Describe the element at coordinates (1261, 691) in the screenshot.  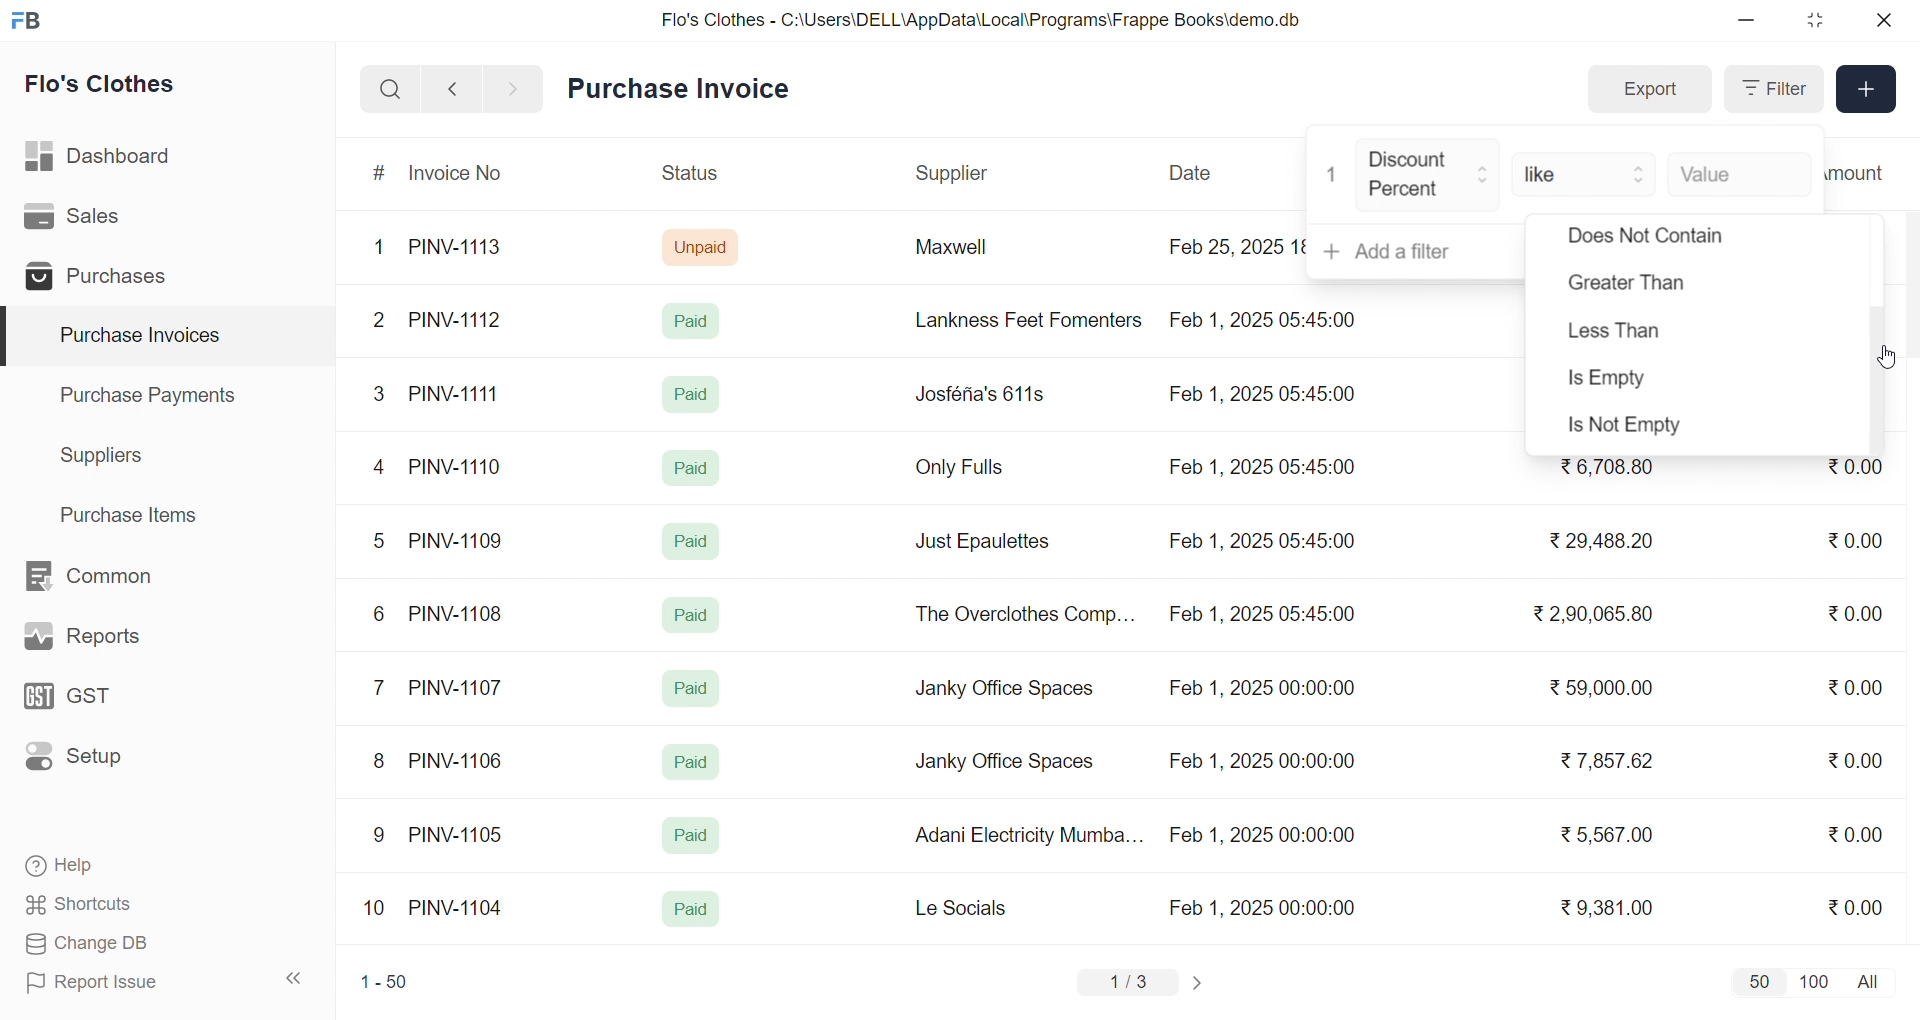
I see `Feb 1, 2025 00:00:00` at that location.